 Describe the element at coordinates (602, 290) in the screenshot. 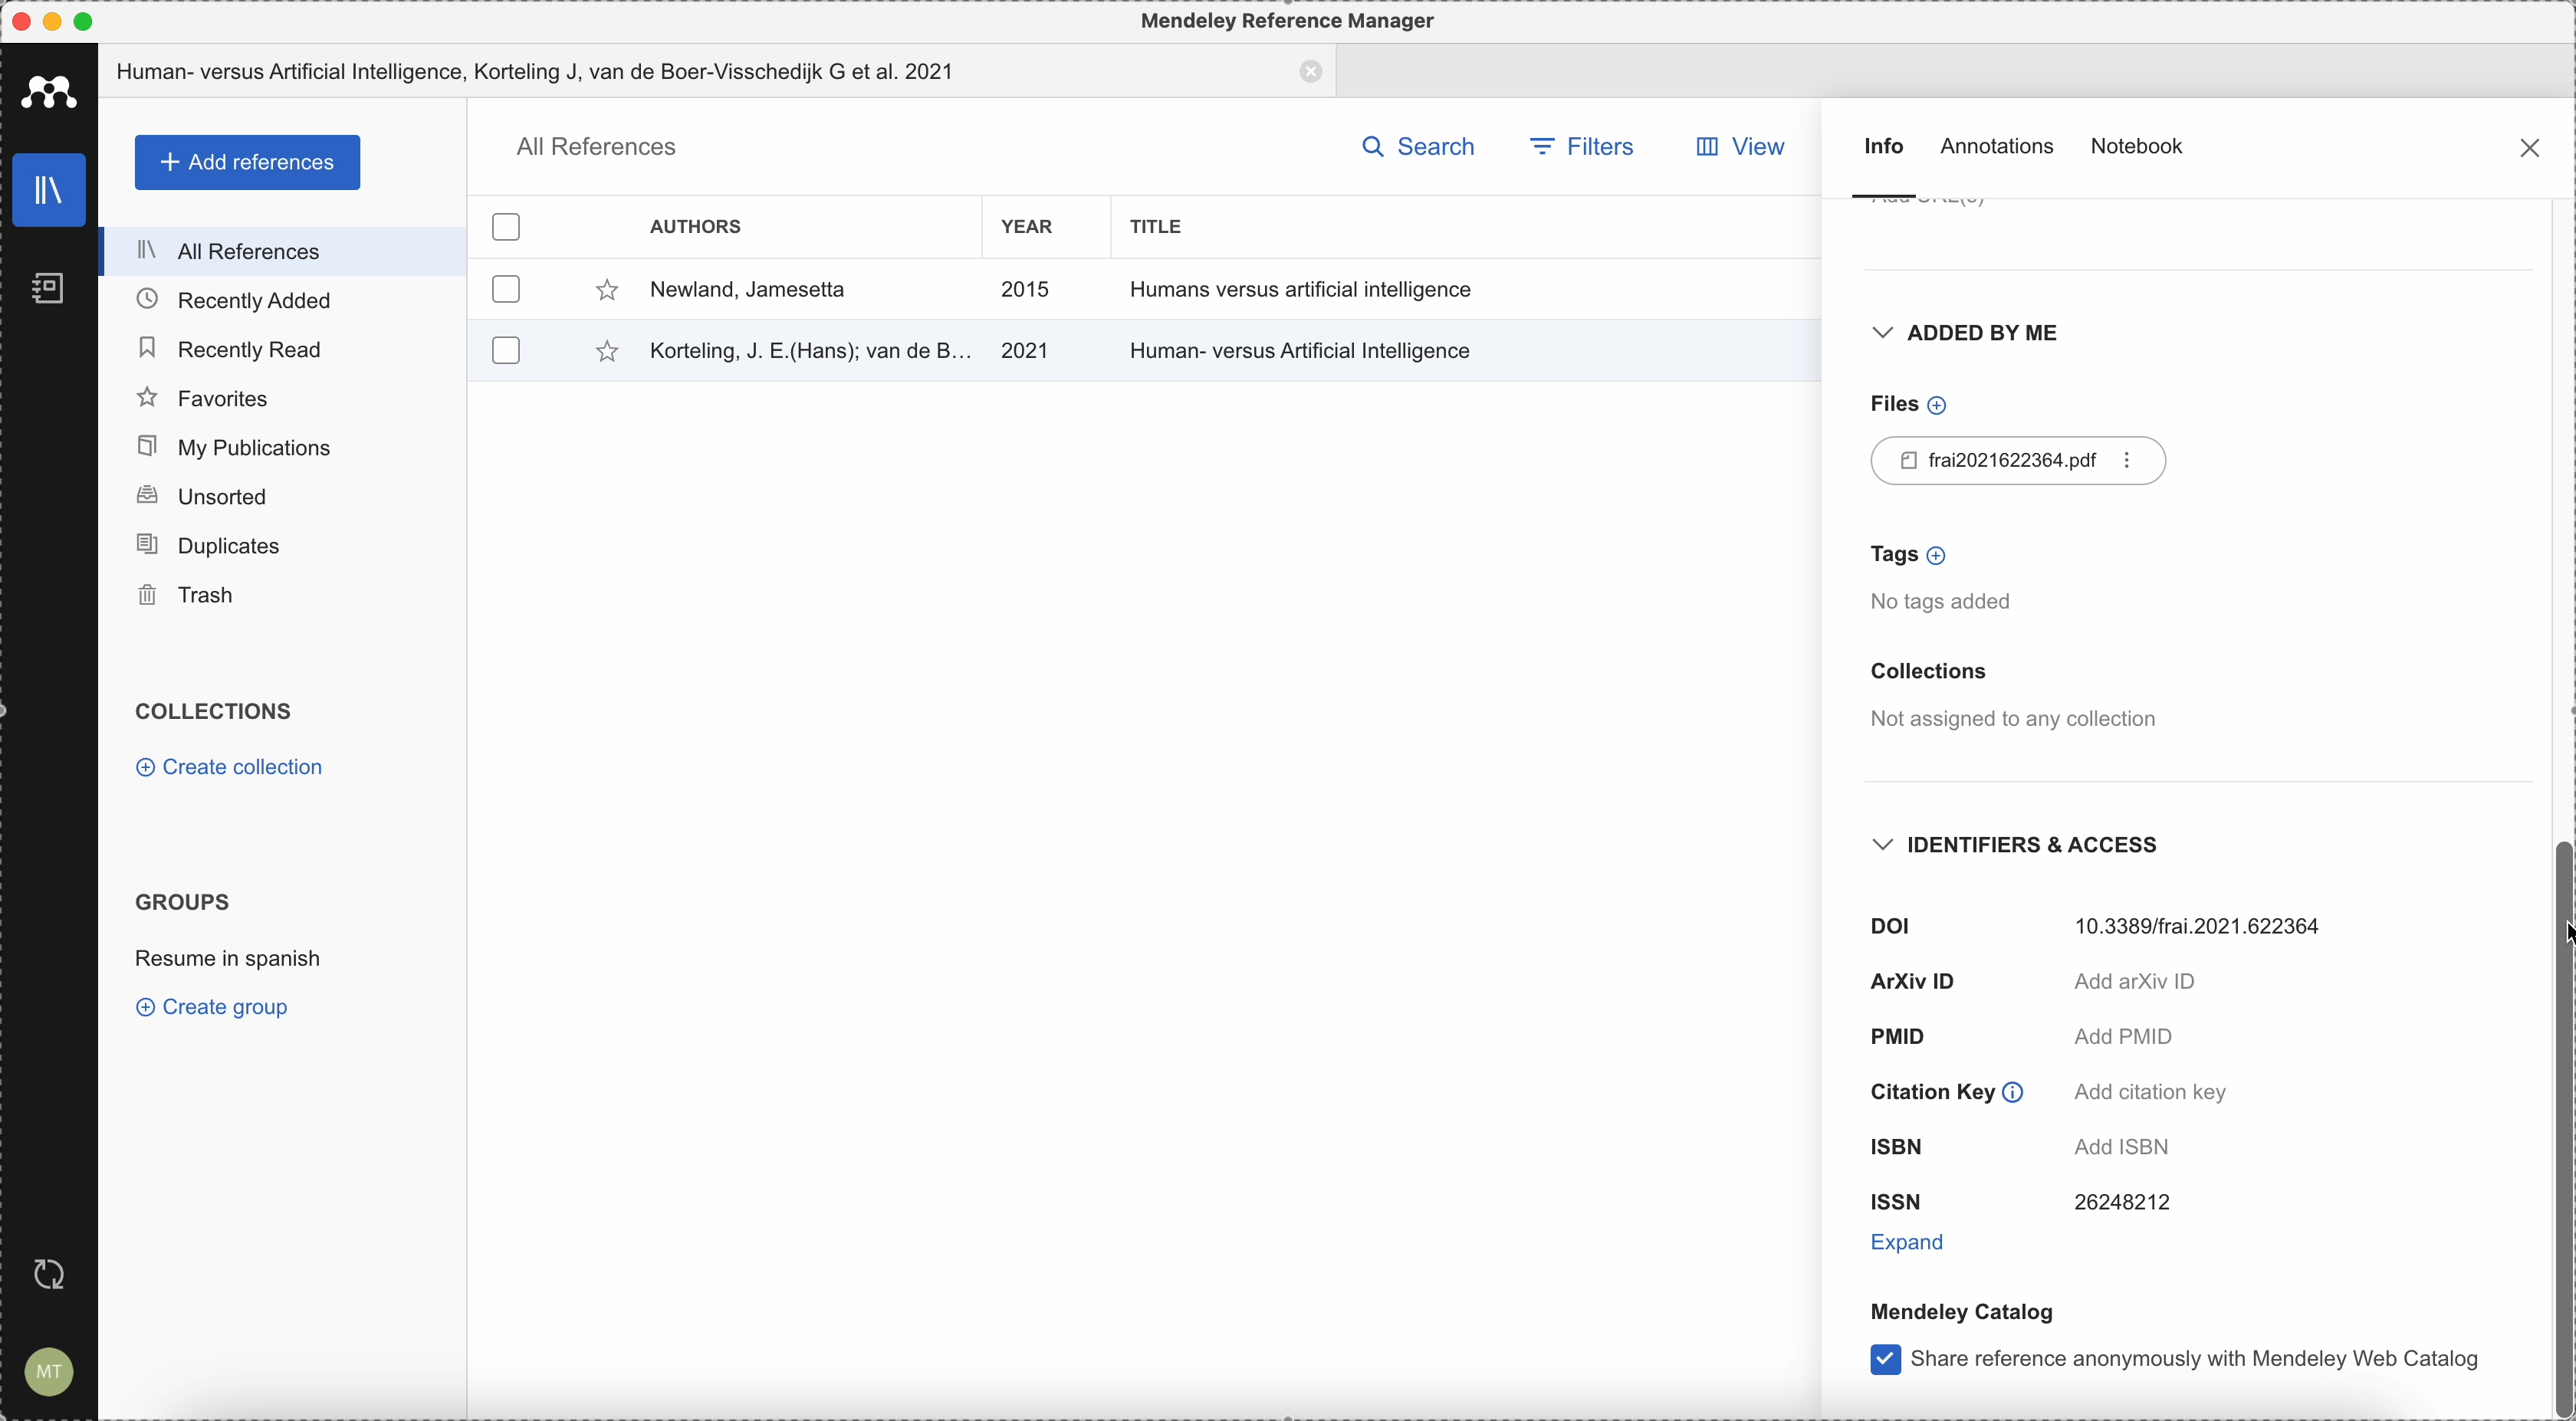

I see `favorite` at that location.